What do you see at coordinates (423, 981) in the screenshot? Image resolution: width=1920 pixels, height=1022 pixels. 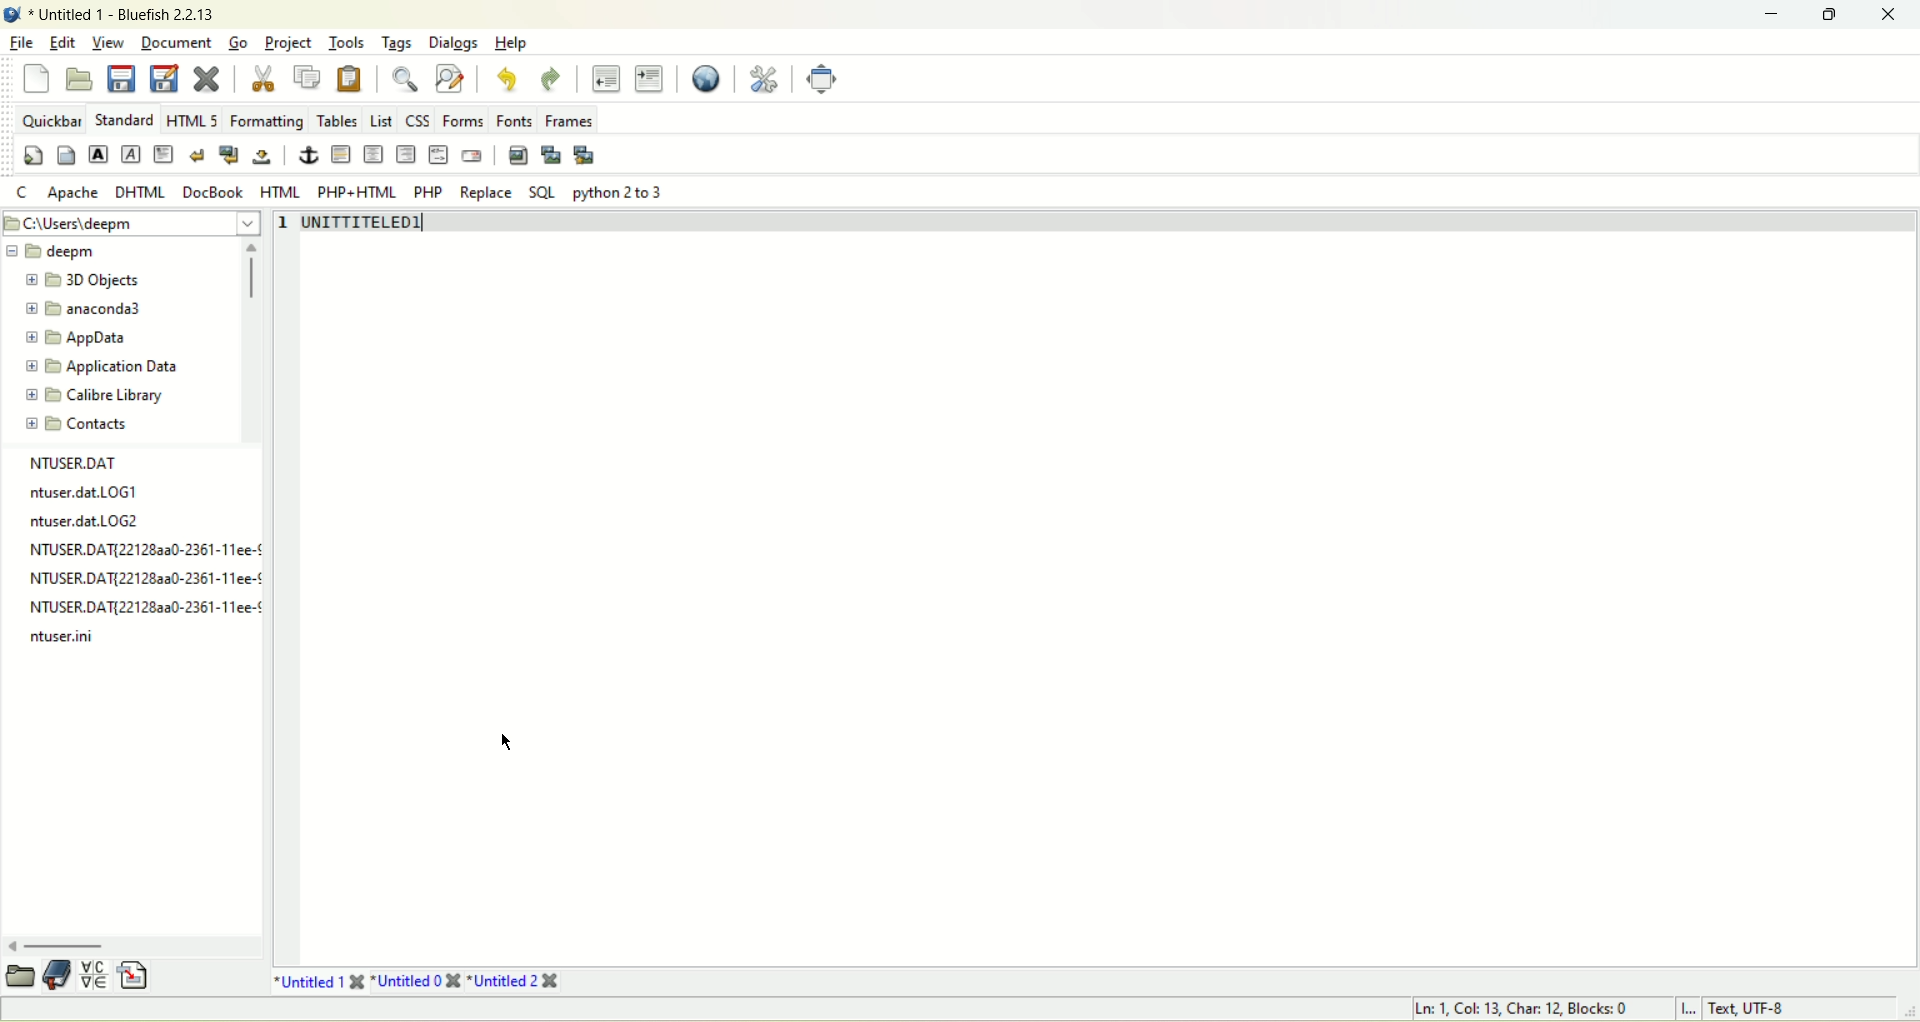 I see `title0` at bounding box center [423, 981].